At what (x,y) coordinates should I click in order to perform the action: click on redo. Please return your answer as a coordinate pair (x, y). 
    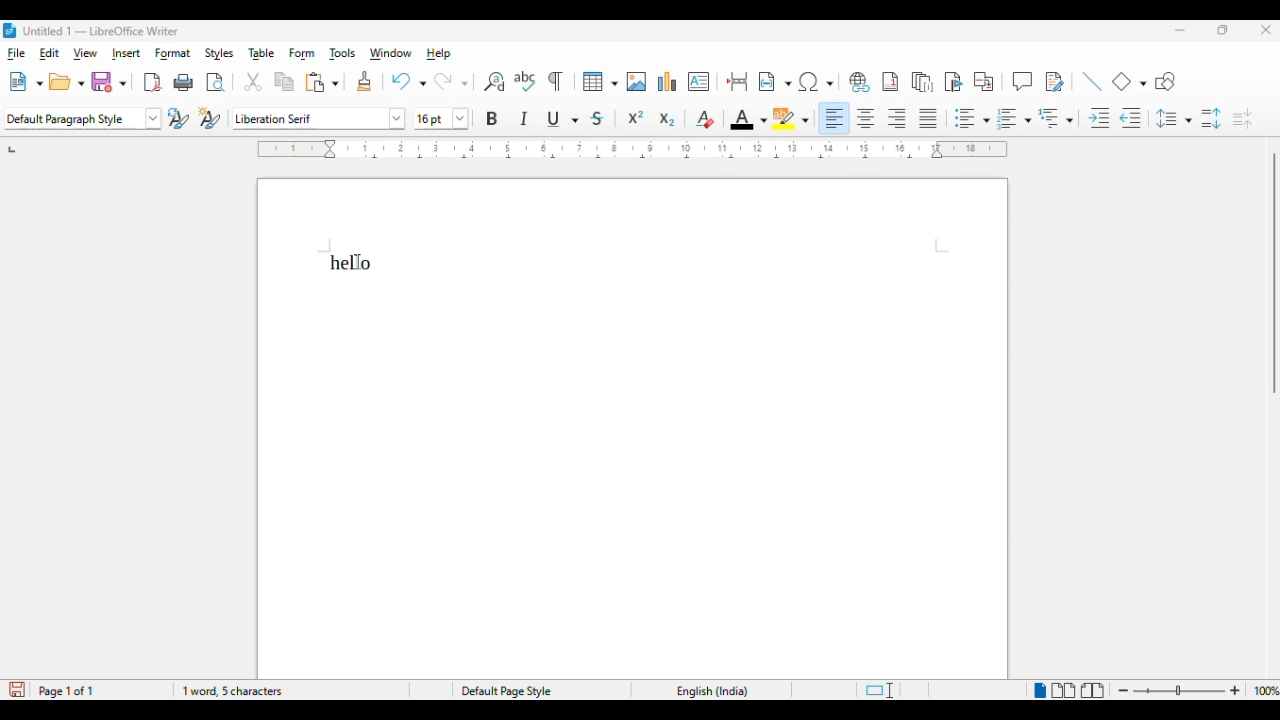
    Looking at the image, I should click on (450, 81).